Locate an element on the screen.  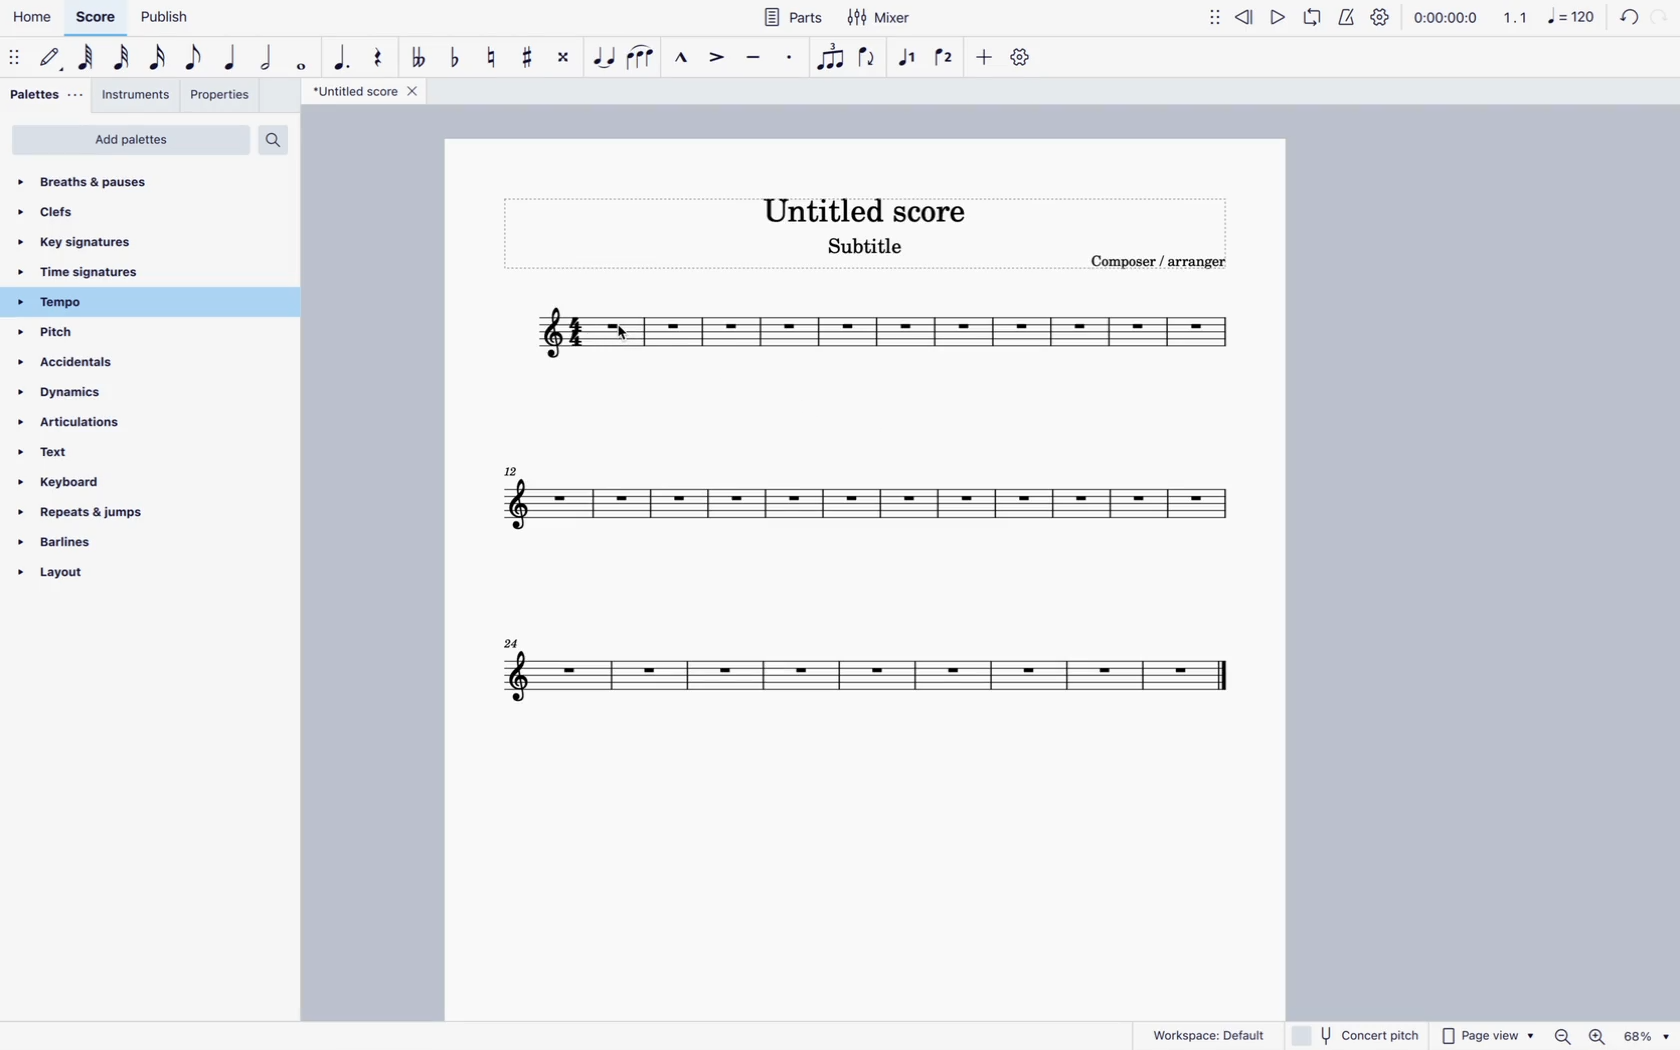
home is located at coordinates (35, 16).